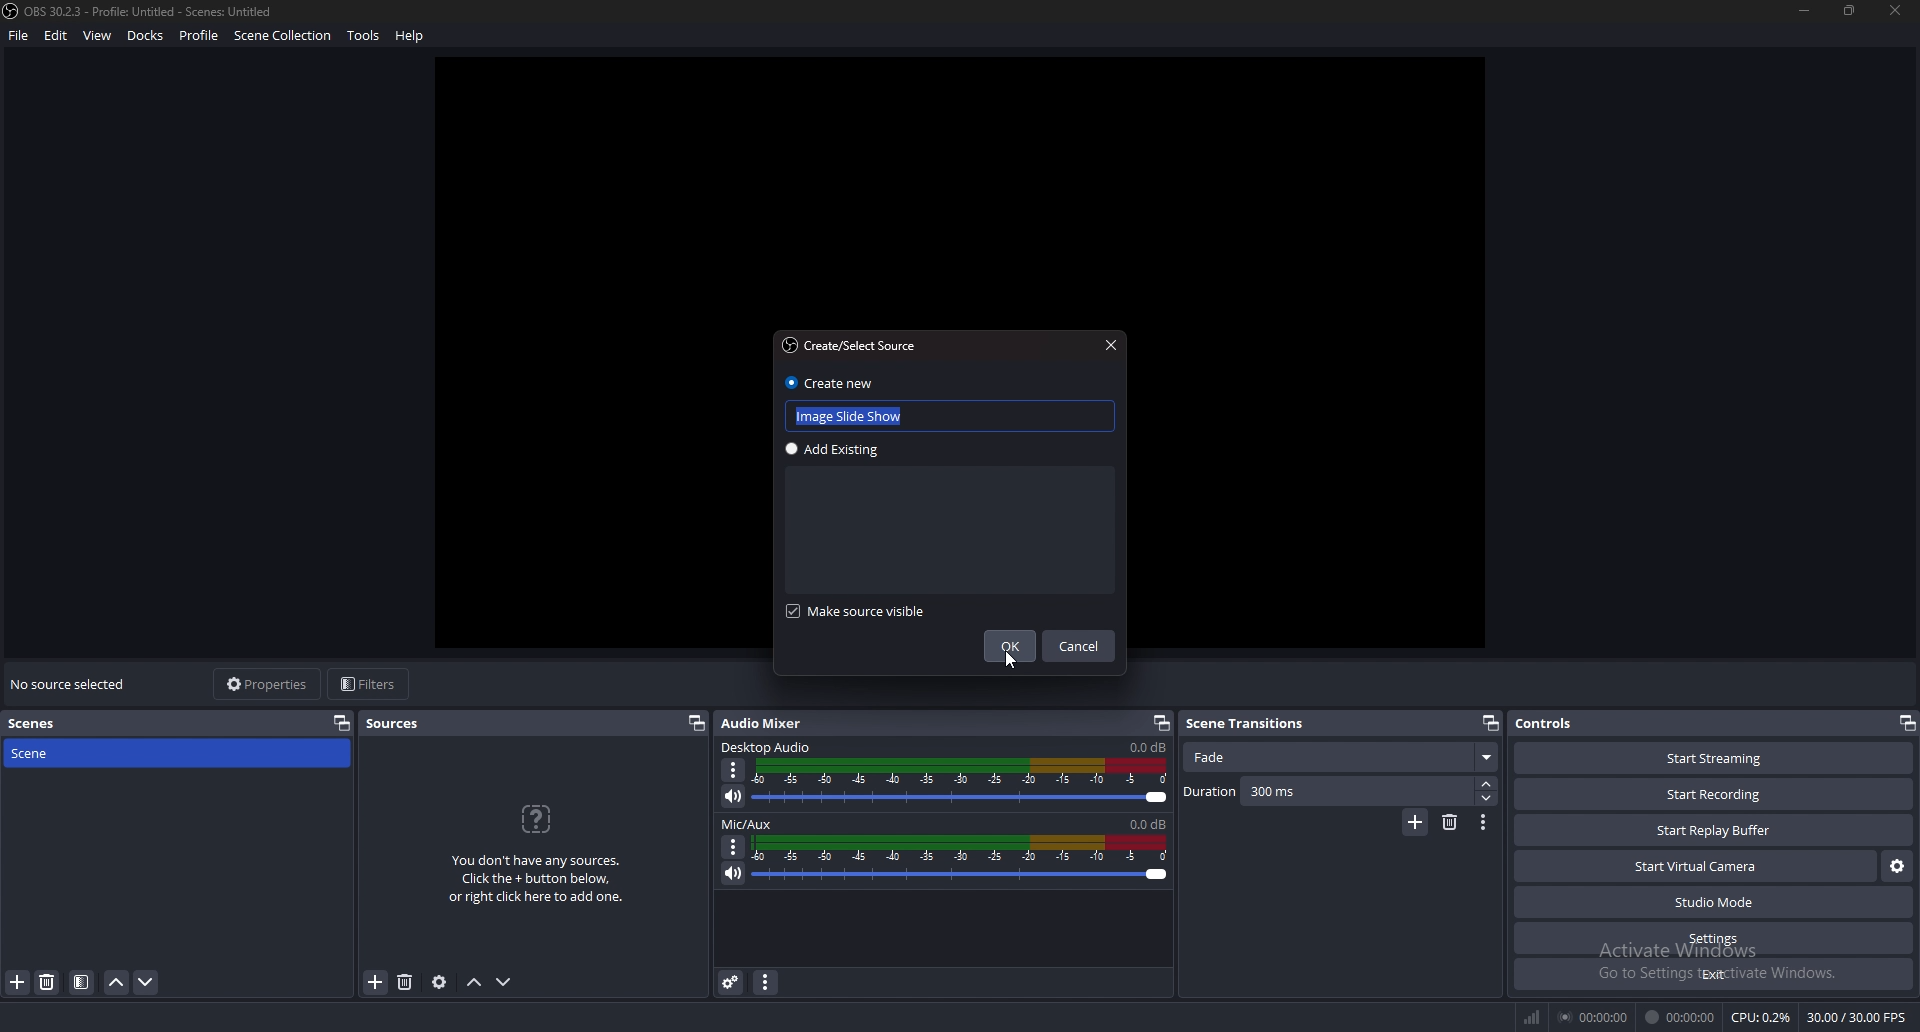  I want to click on cancel, so click(1081, 647).